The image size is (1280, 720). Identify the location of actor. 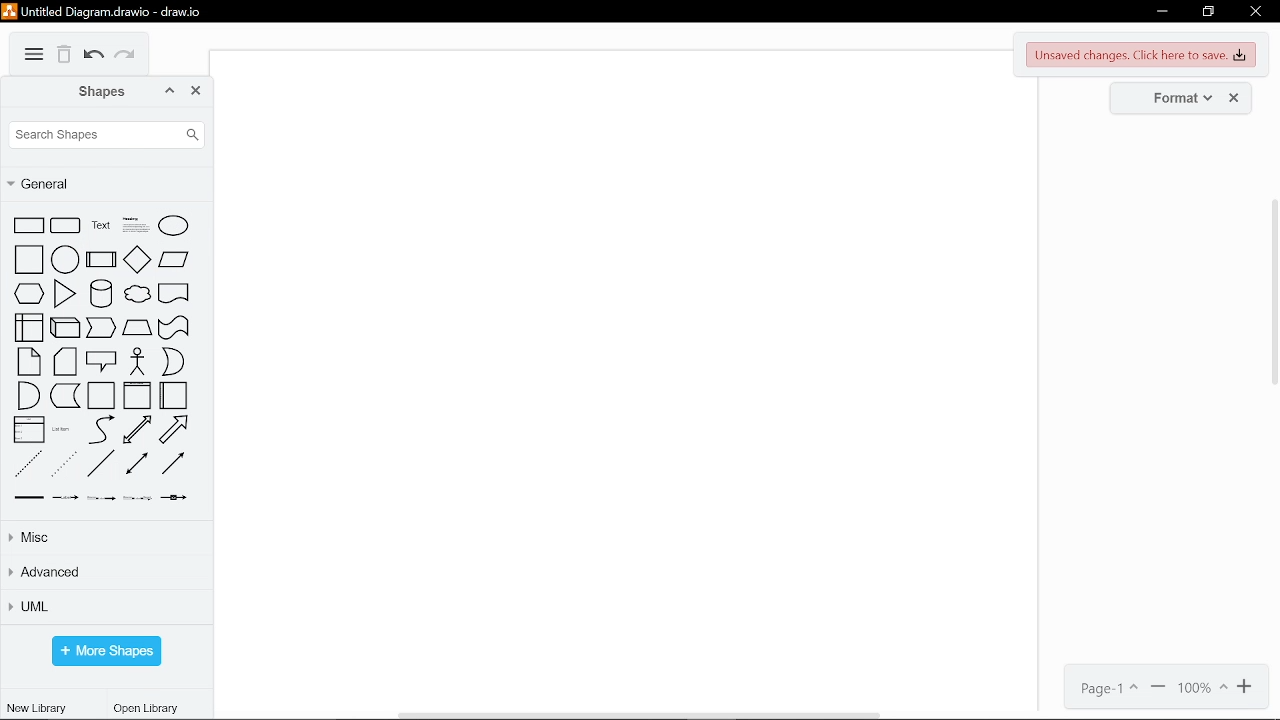
(138, 362).